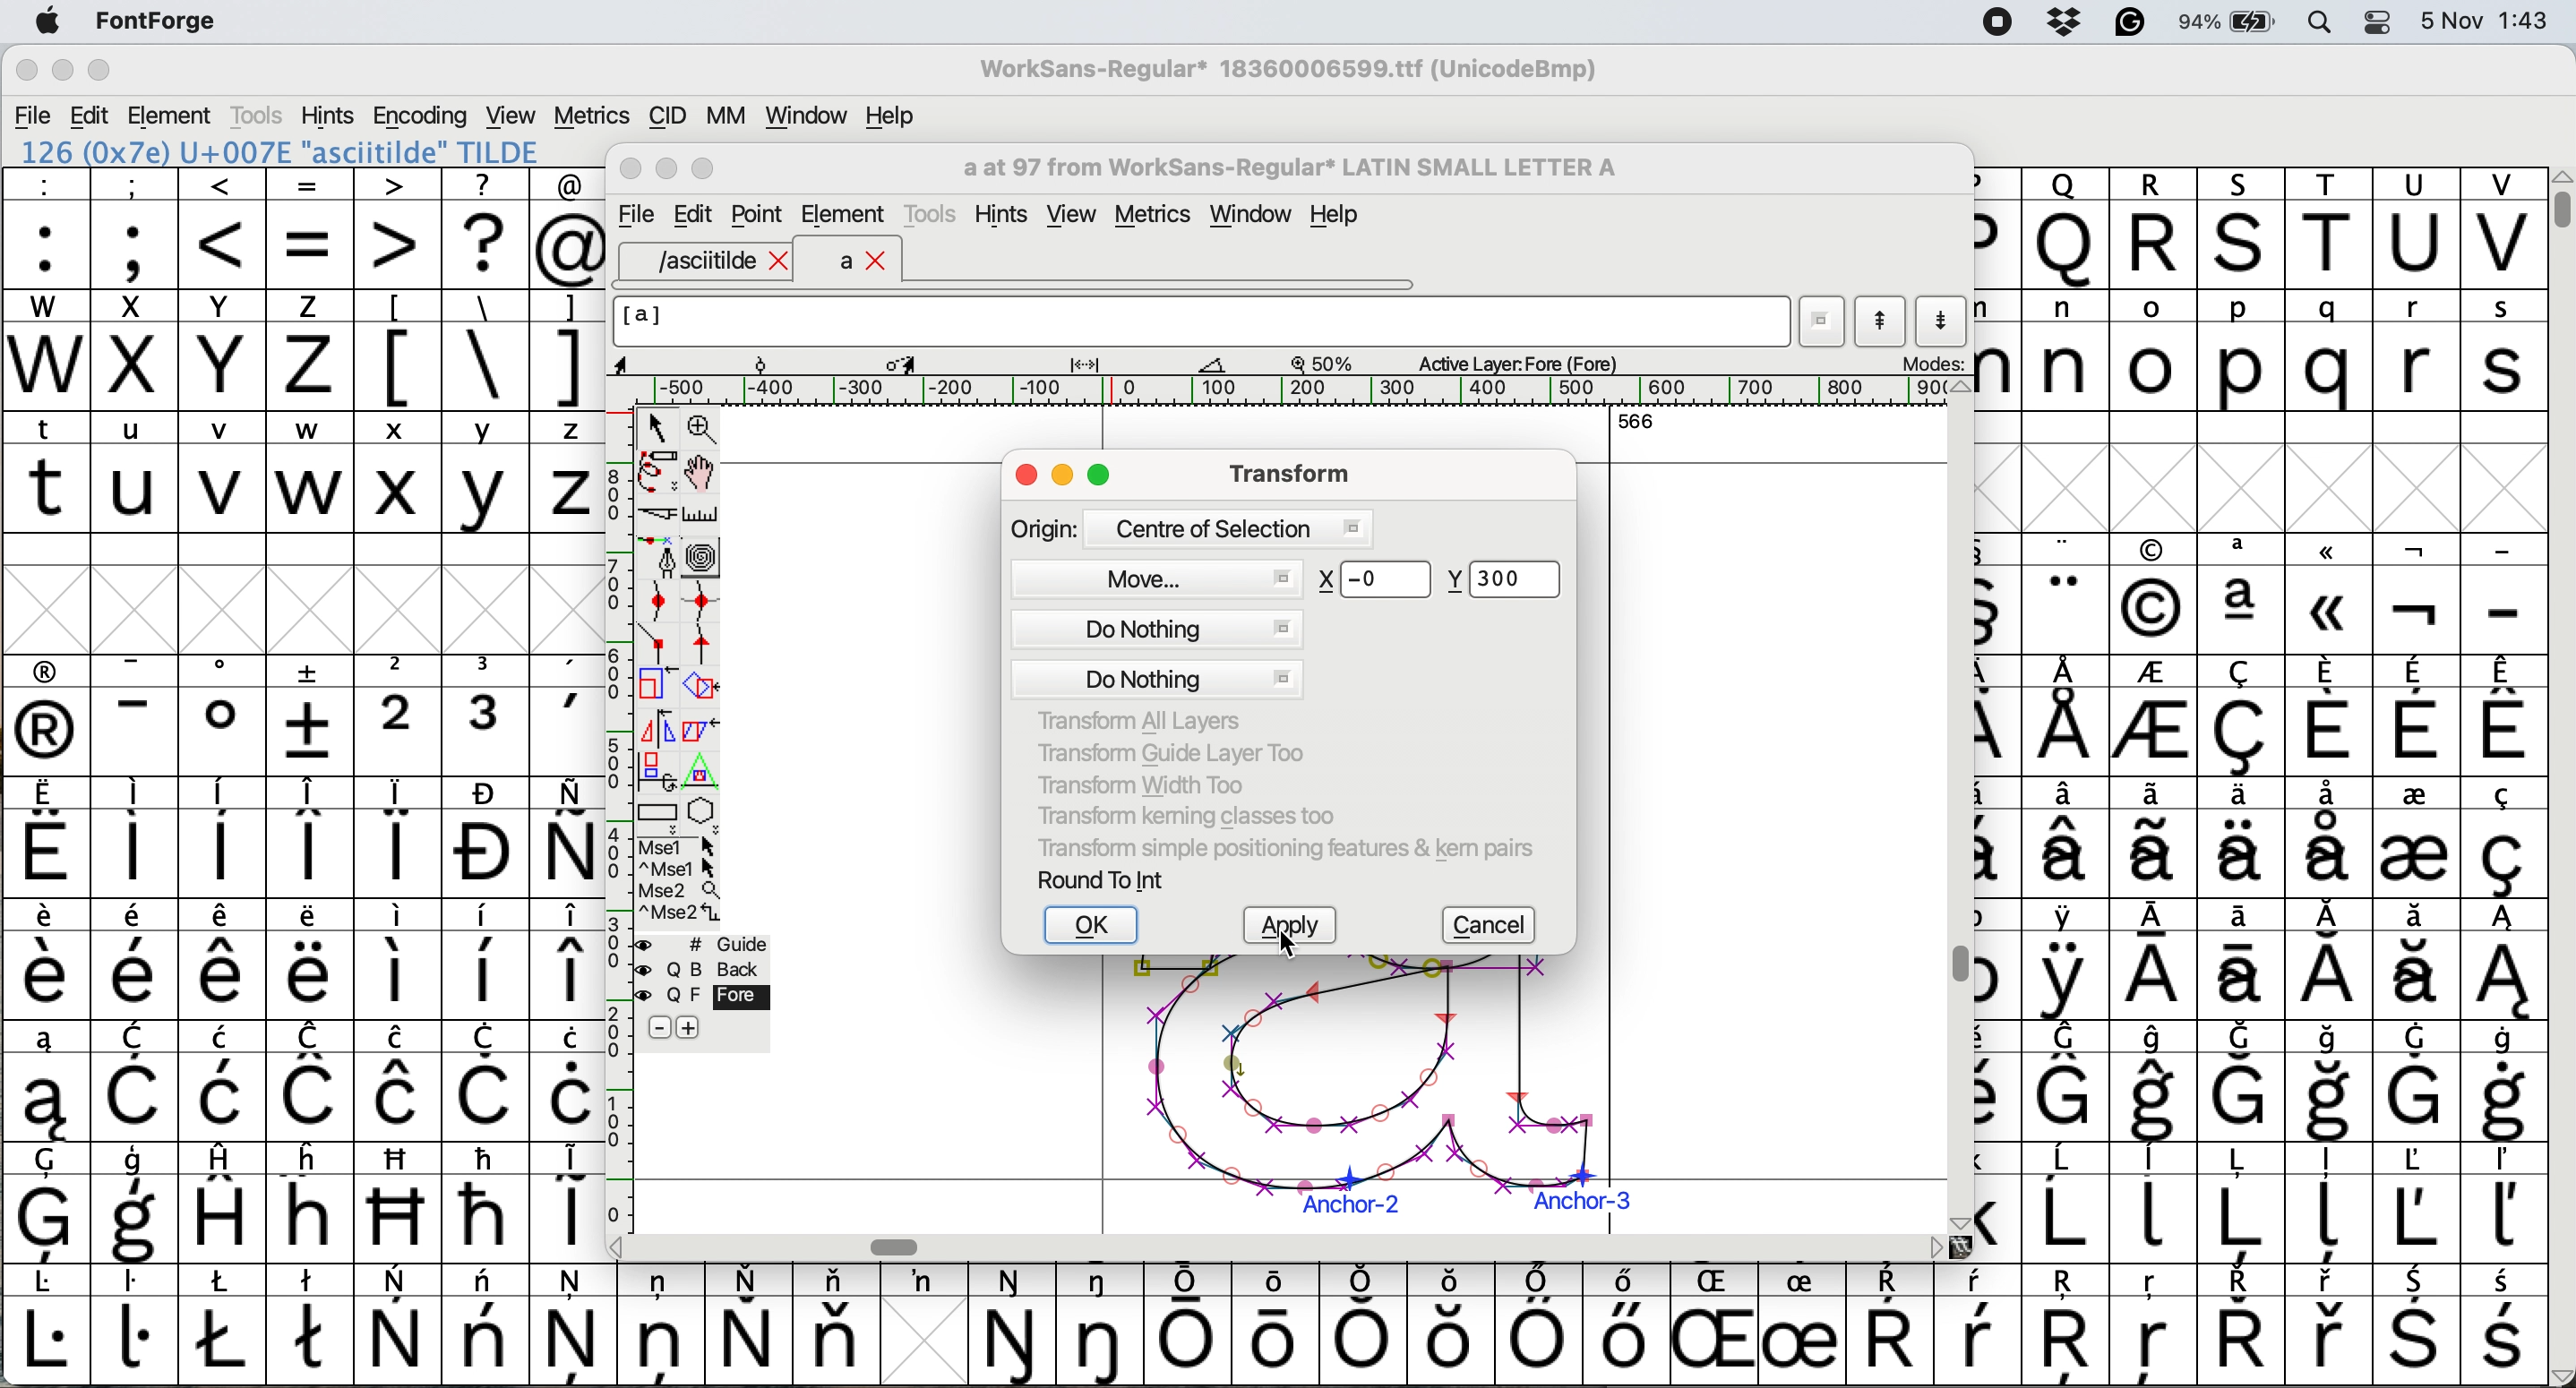 The image size is (2576, 1388). I want to click on zoom scale, so click(1329, 363).